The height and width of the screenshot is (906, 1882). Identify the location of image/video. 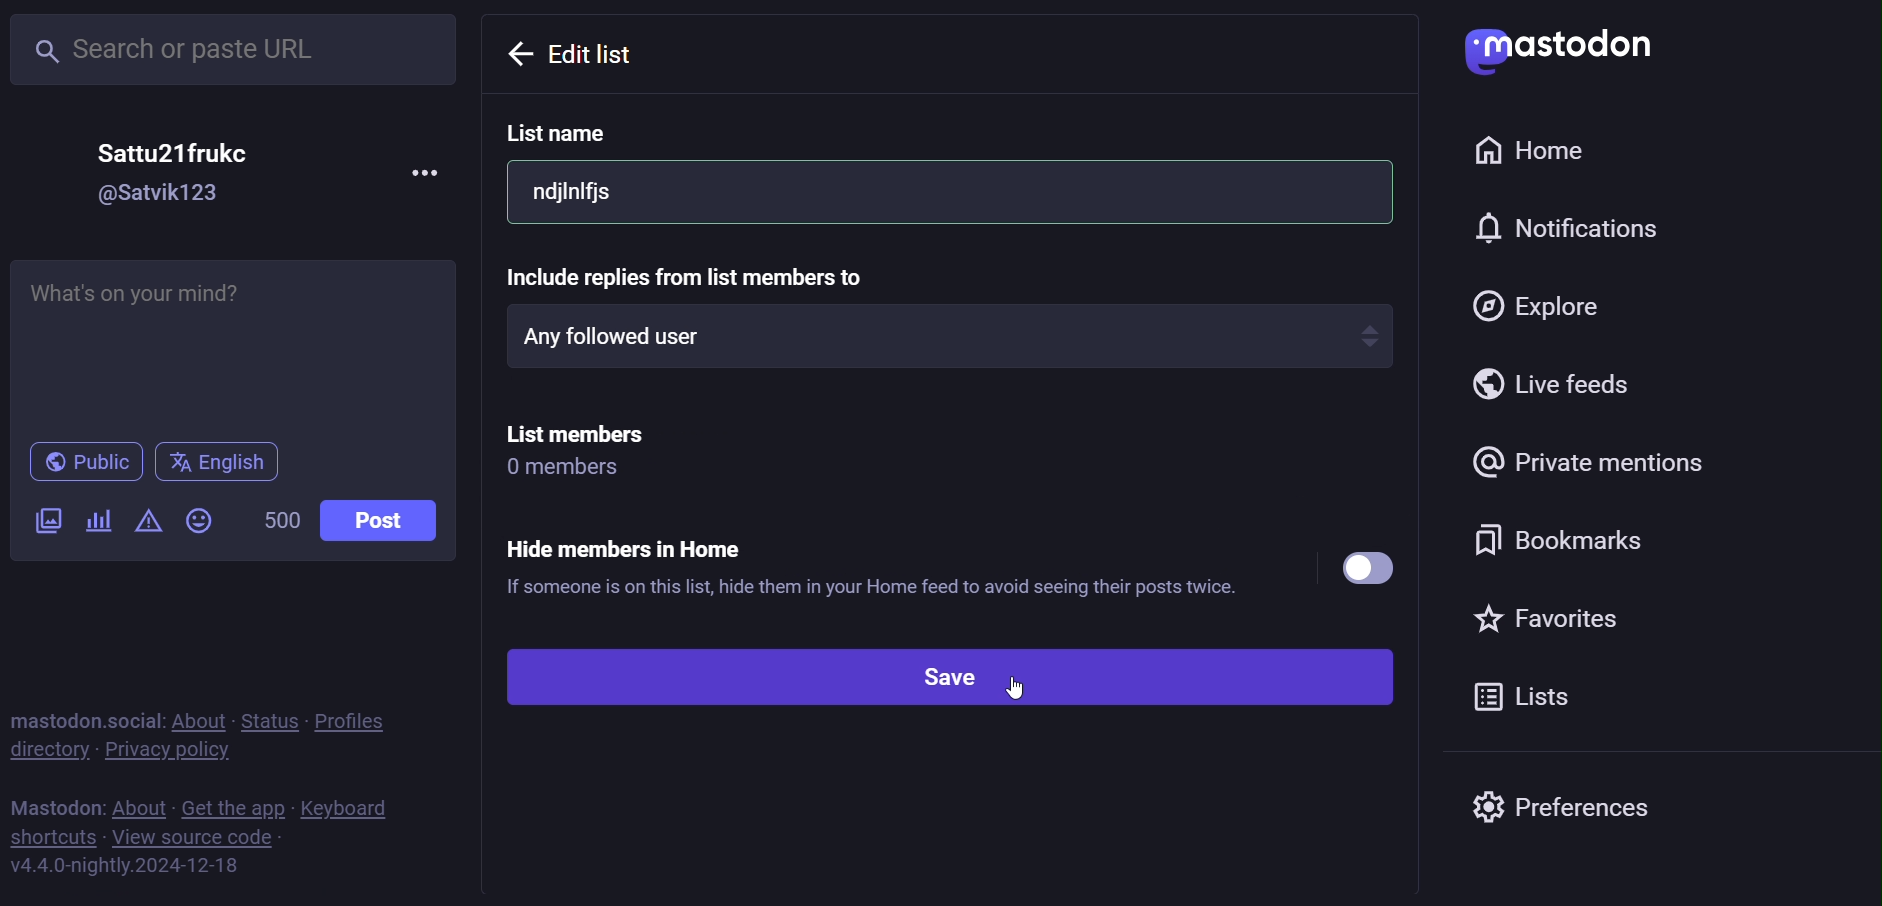
(41, 522).